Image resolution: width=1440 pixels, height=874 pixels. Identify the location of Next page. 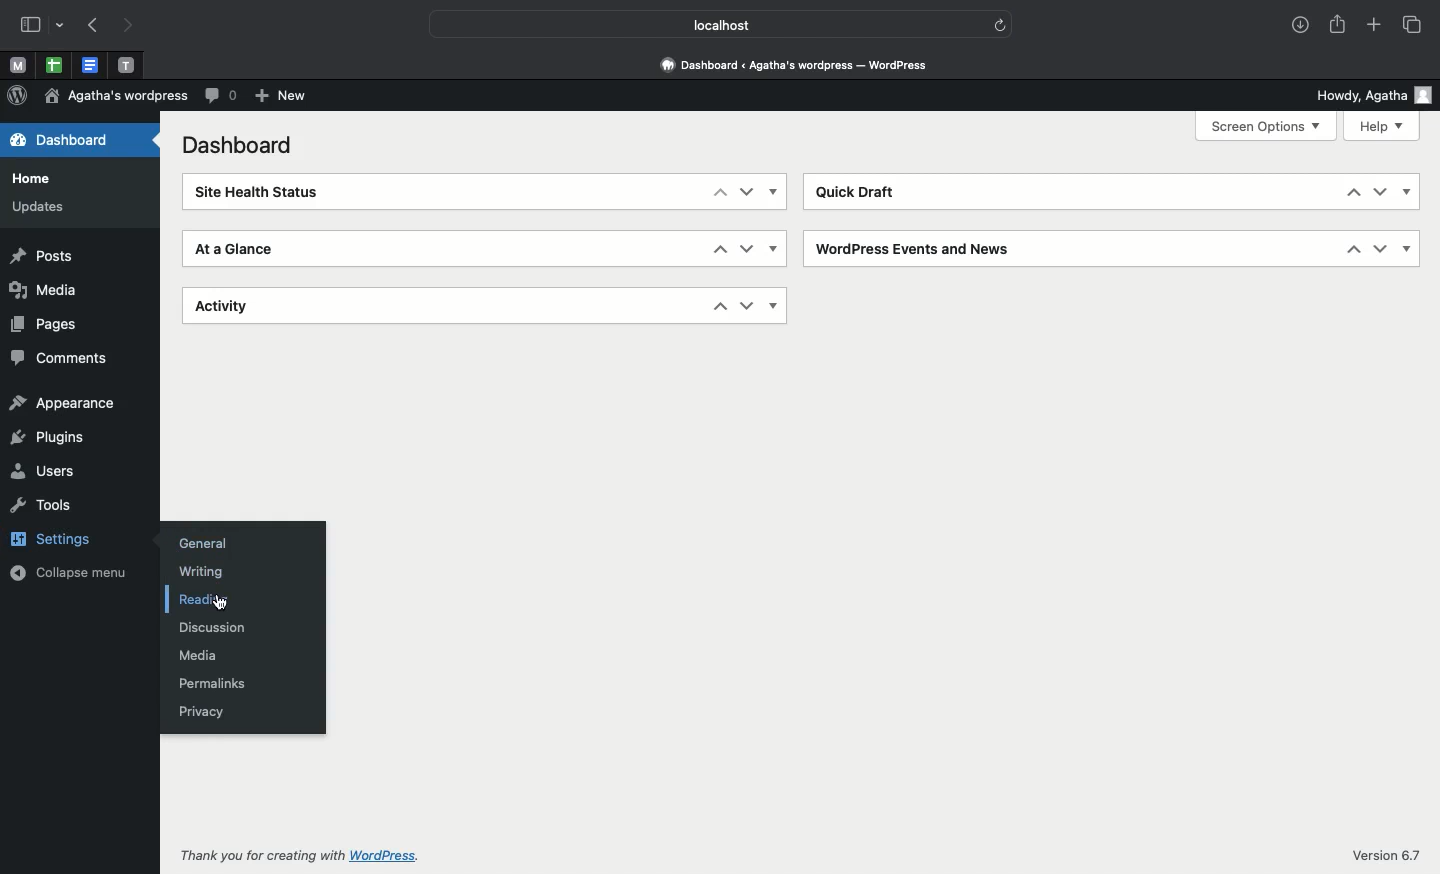
(131, 27).